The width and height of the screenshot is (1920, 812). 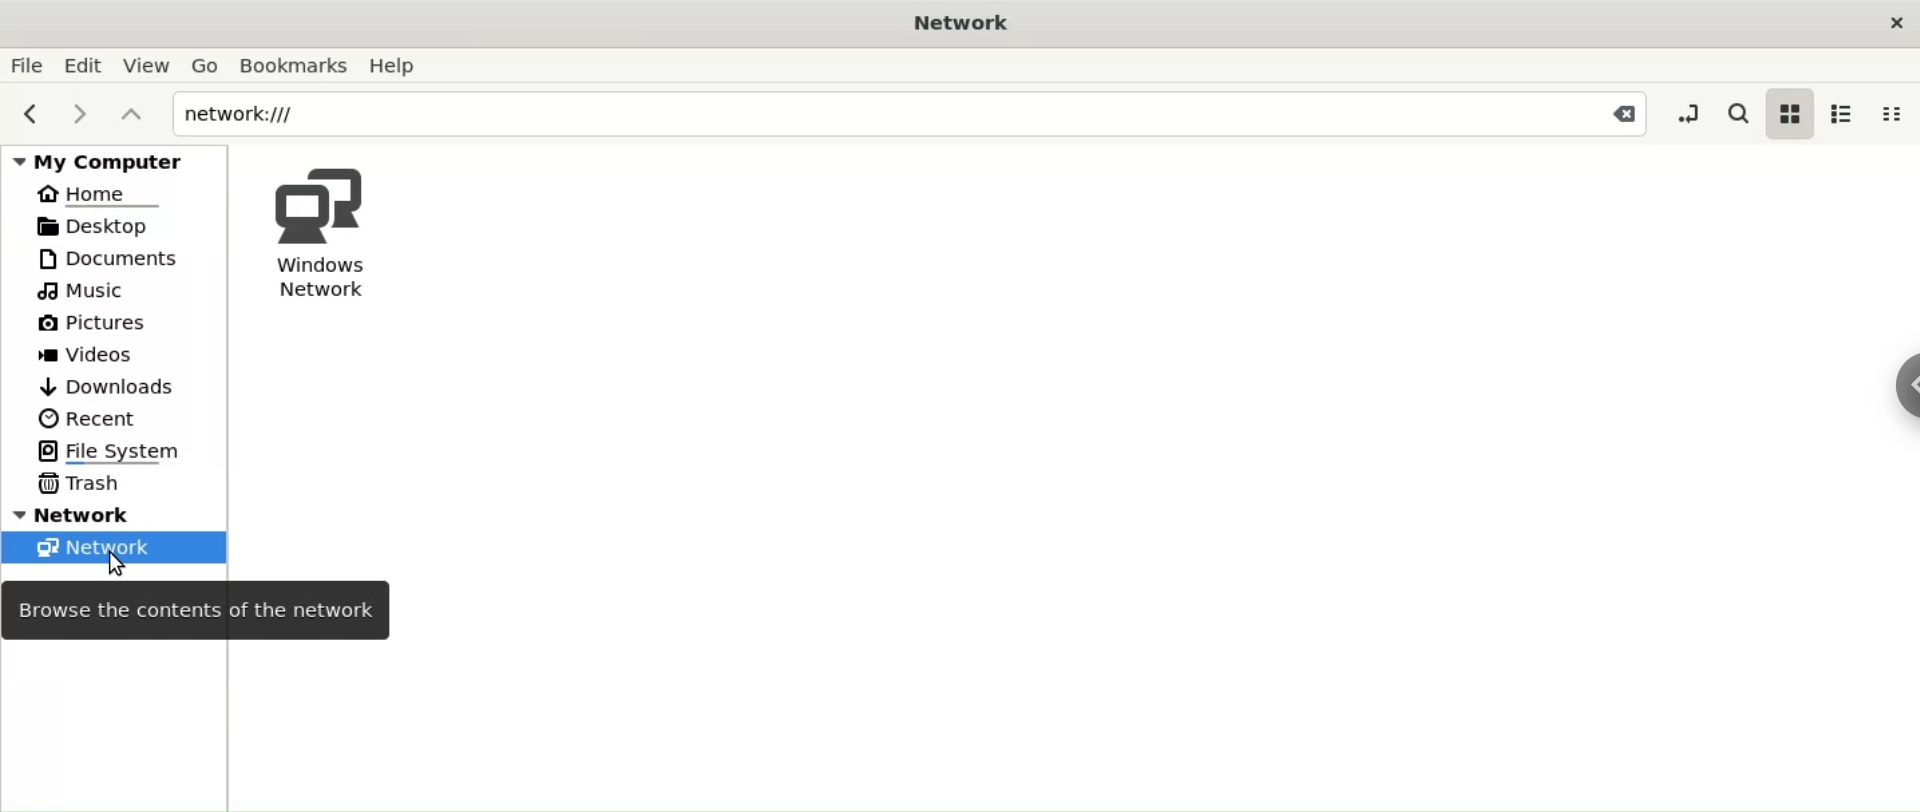 I want to click on icon view, so click(x=1789, y=116).